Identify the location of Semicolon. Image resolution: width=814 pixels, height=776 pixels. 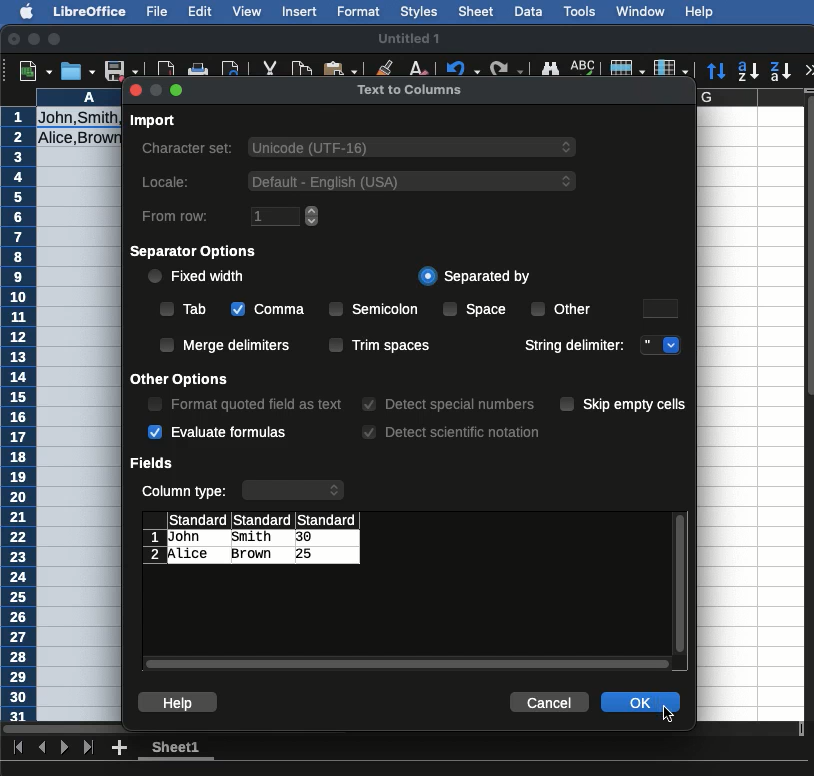
(374, 308).